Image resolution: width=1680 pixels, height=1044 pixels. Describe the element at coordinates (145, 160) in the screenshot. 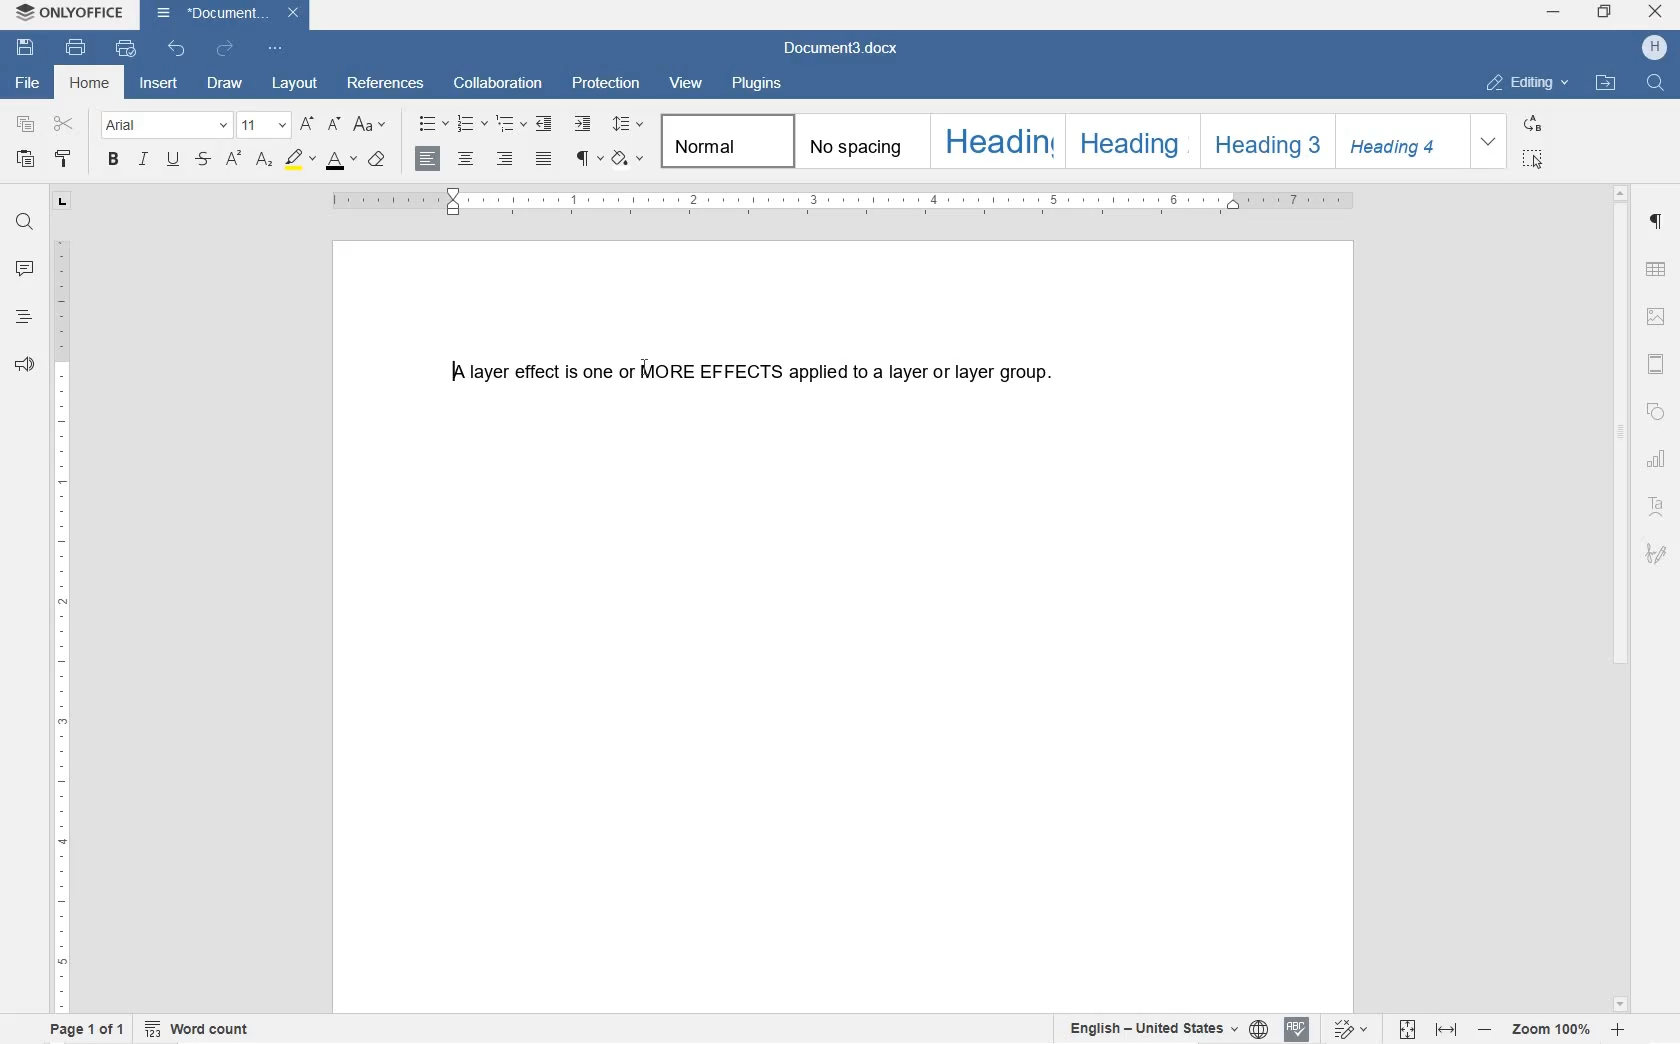

I see `ITALIC` at that location.